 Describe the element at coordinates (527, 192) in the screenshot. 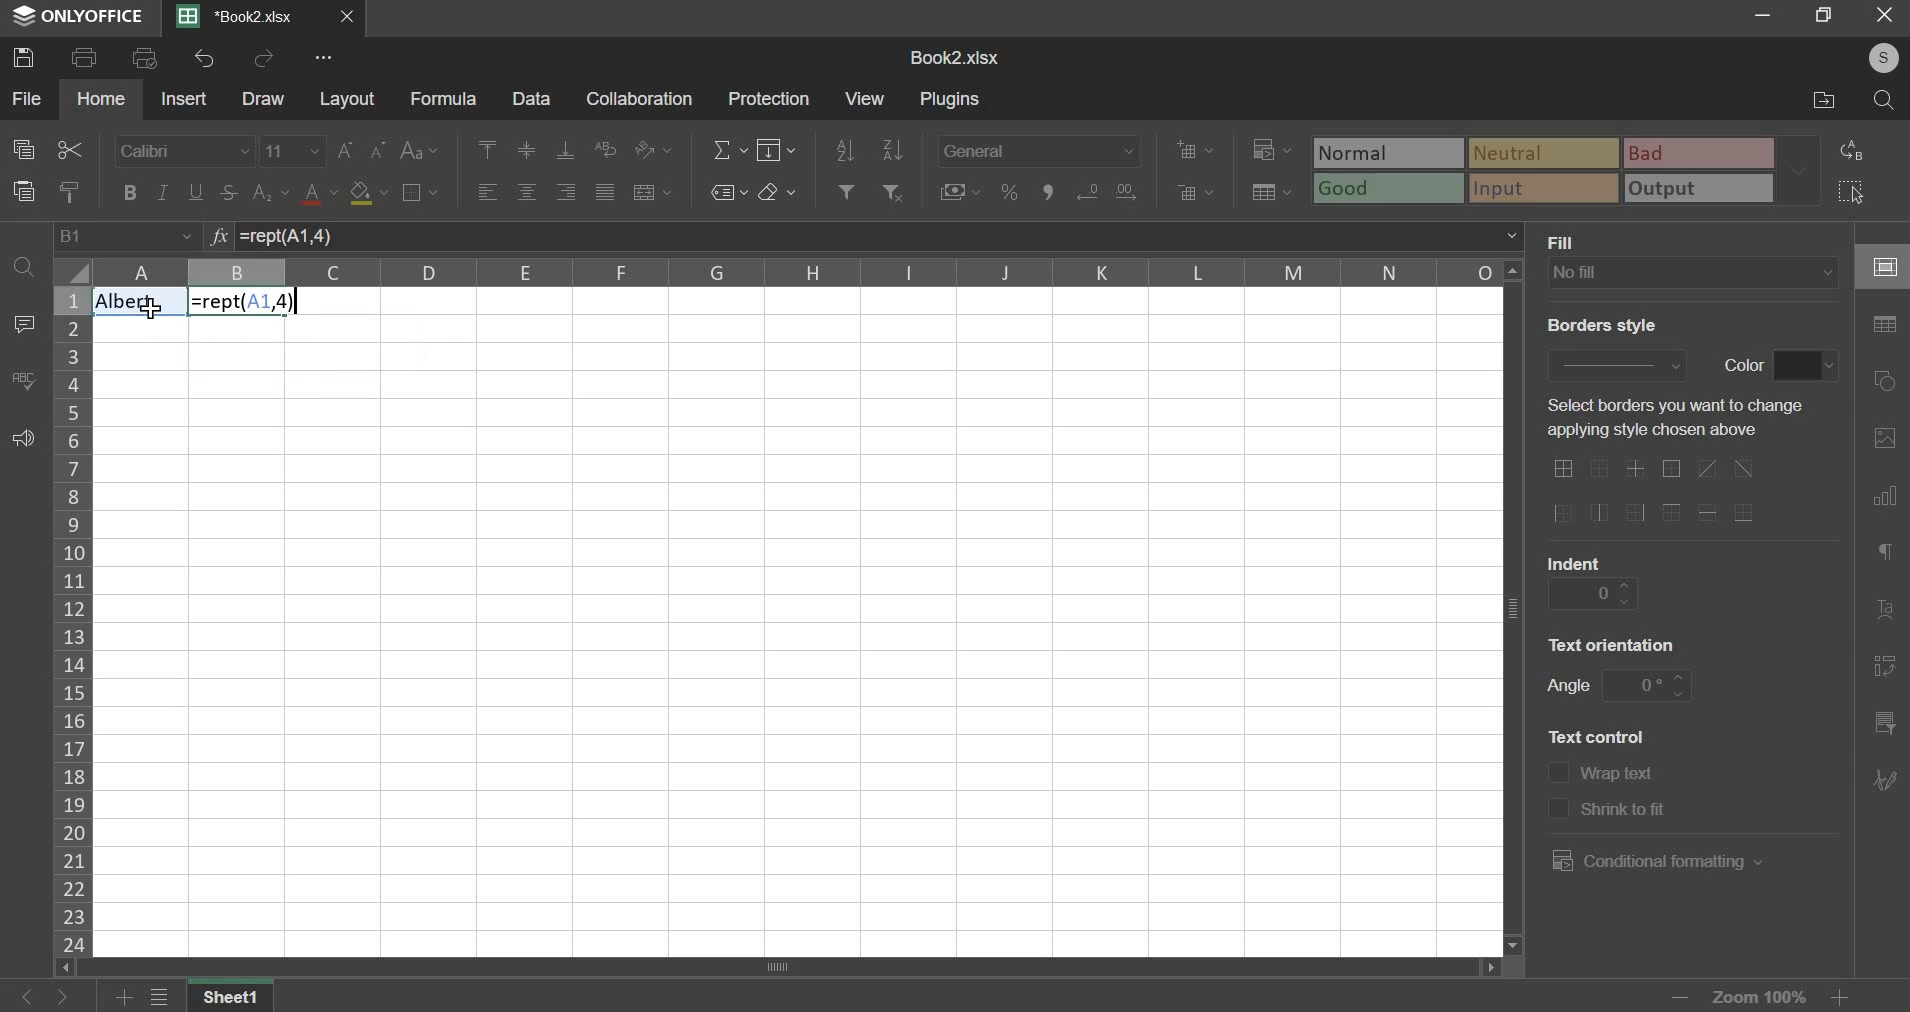

I see `horizontal alignment` at that location.